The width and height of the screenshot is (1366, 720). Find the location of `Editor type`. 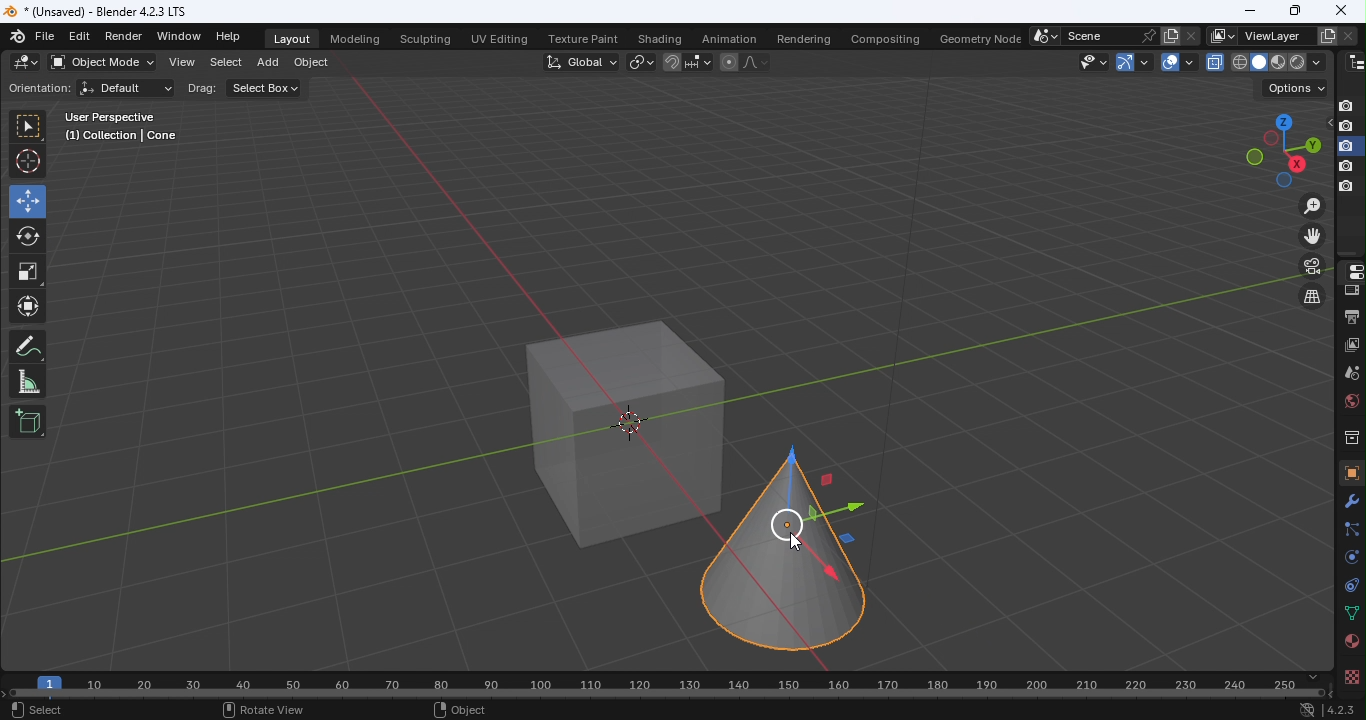

Editor type is located at coordinates (1349, 270).